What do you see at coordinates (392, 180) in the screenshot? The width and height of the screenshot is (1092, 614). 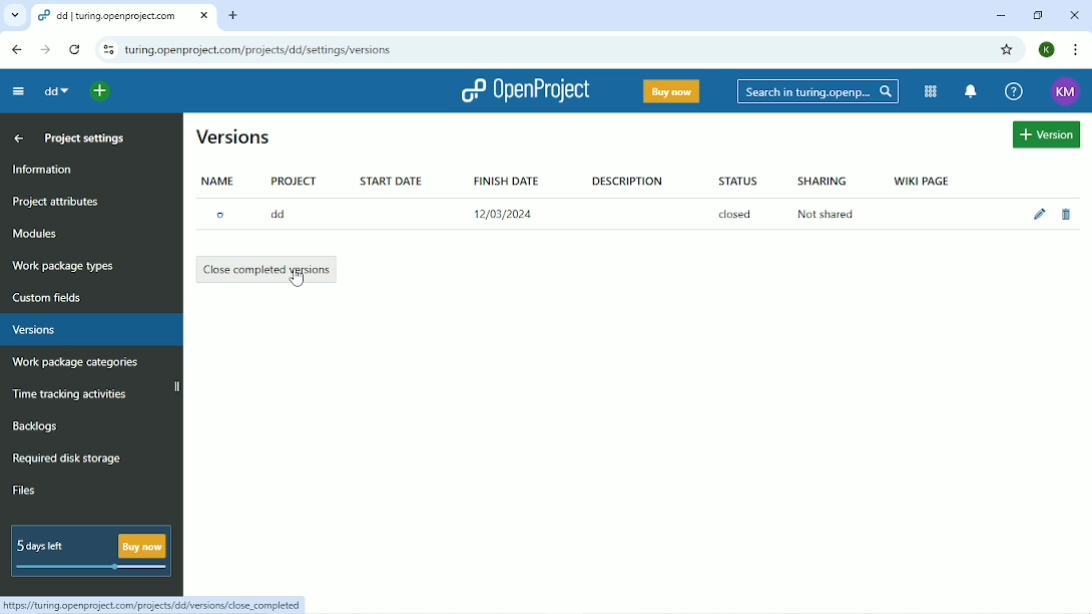 I see `Start date` at bounding box center [392, 180].